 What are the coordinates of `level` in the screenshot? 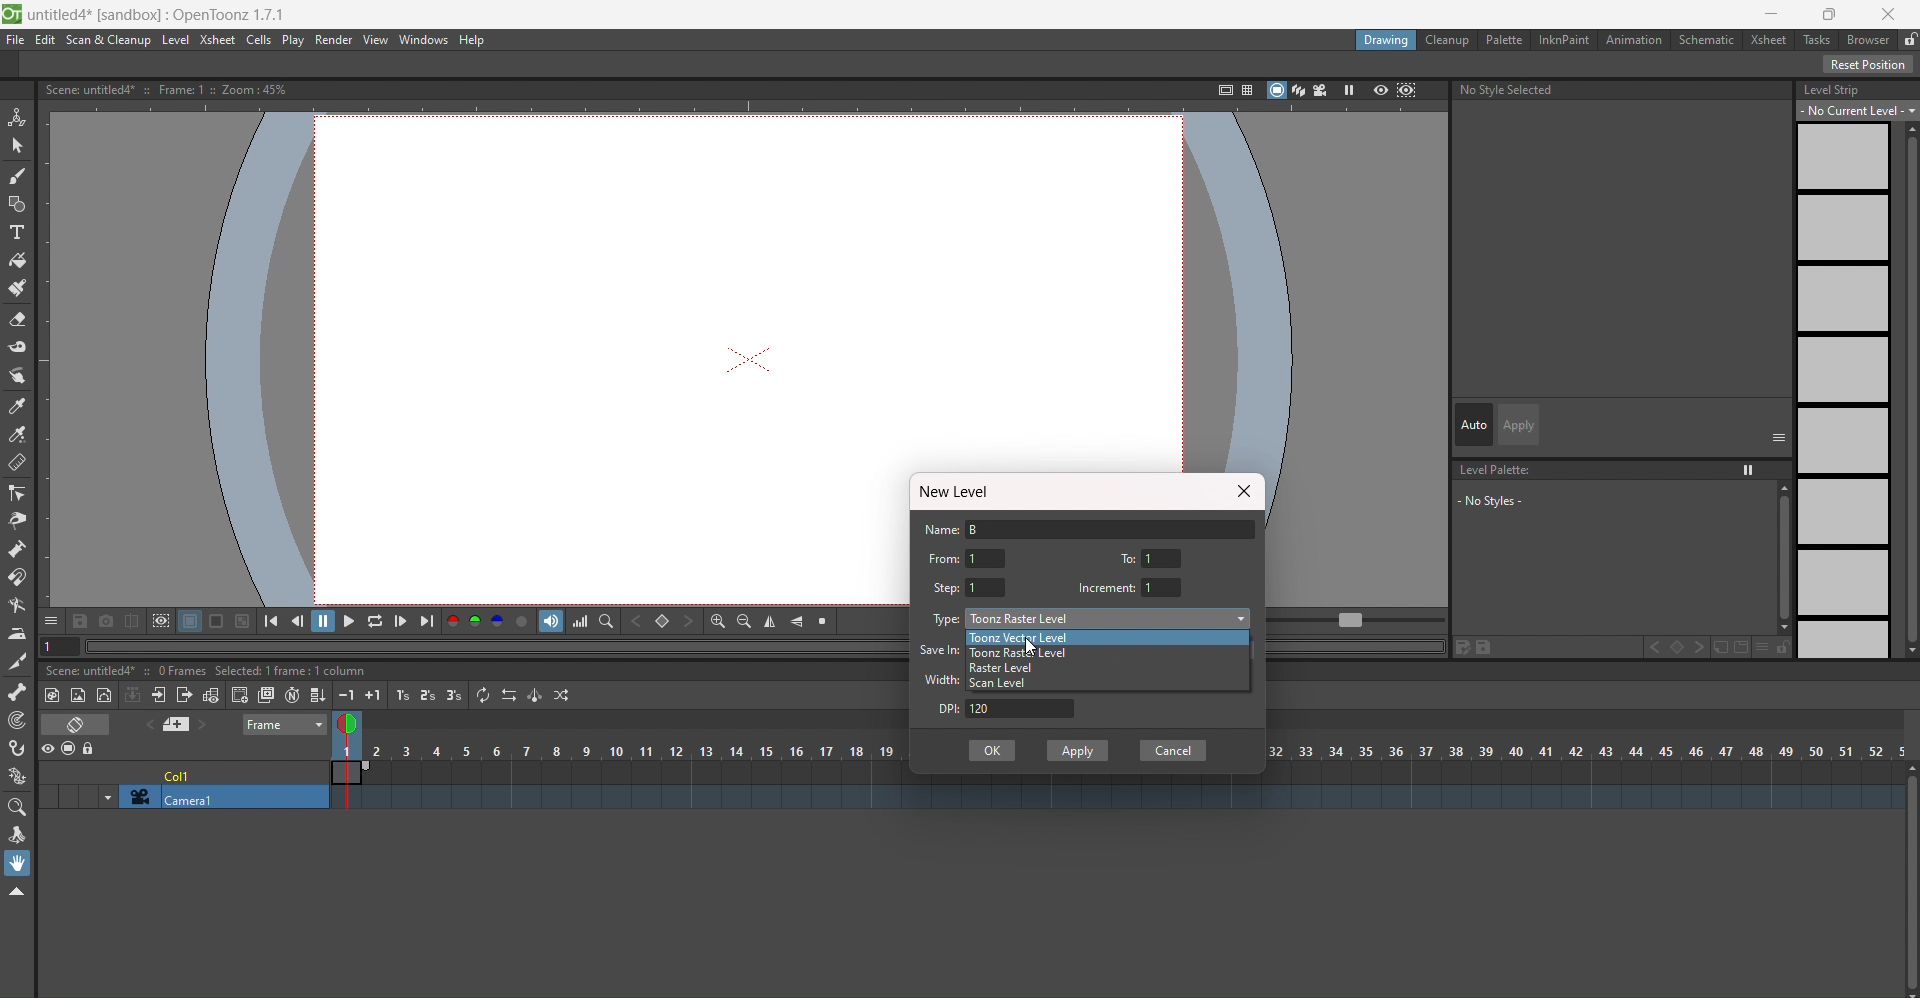 It's located at (175, 40).